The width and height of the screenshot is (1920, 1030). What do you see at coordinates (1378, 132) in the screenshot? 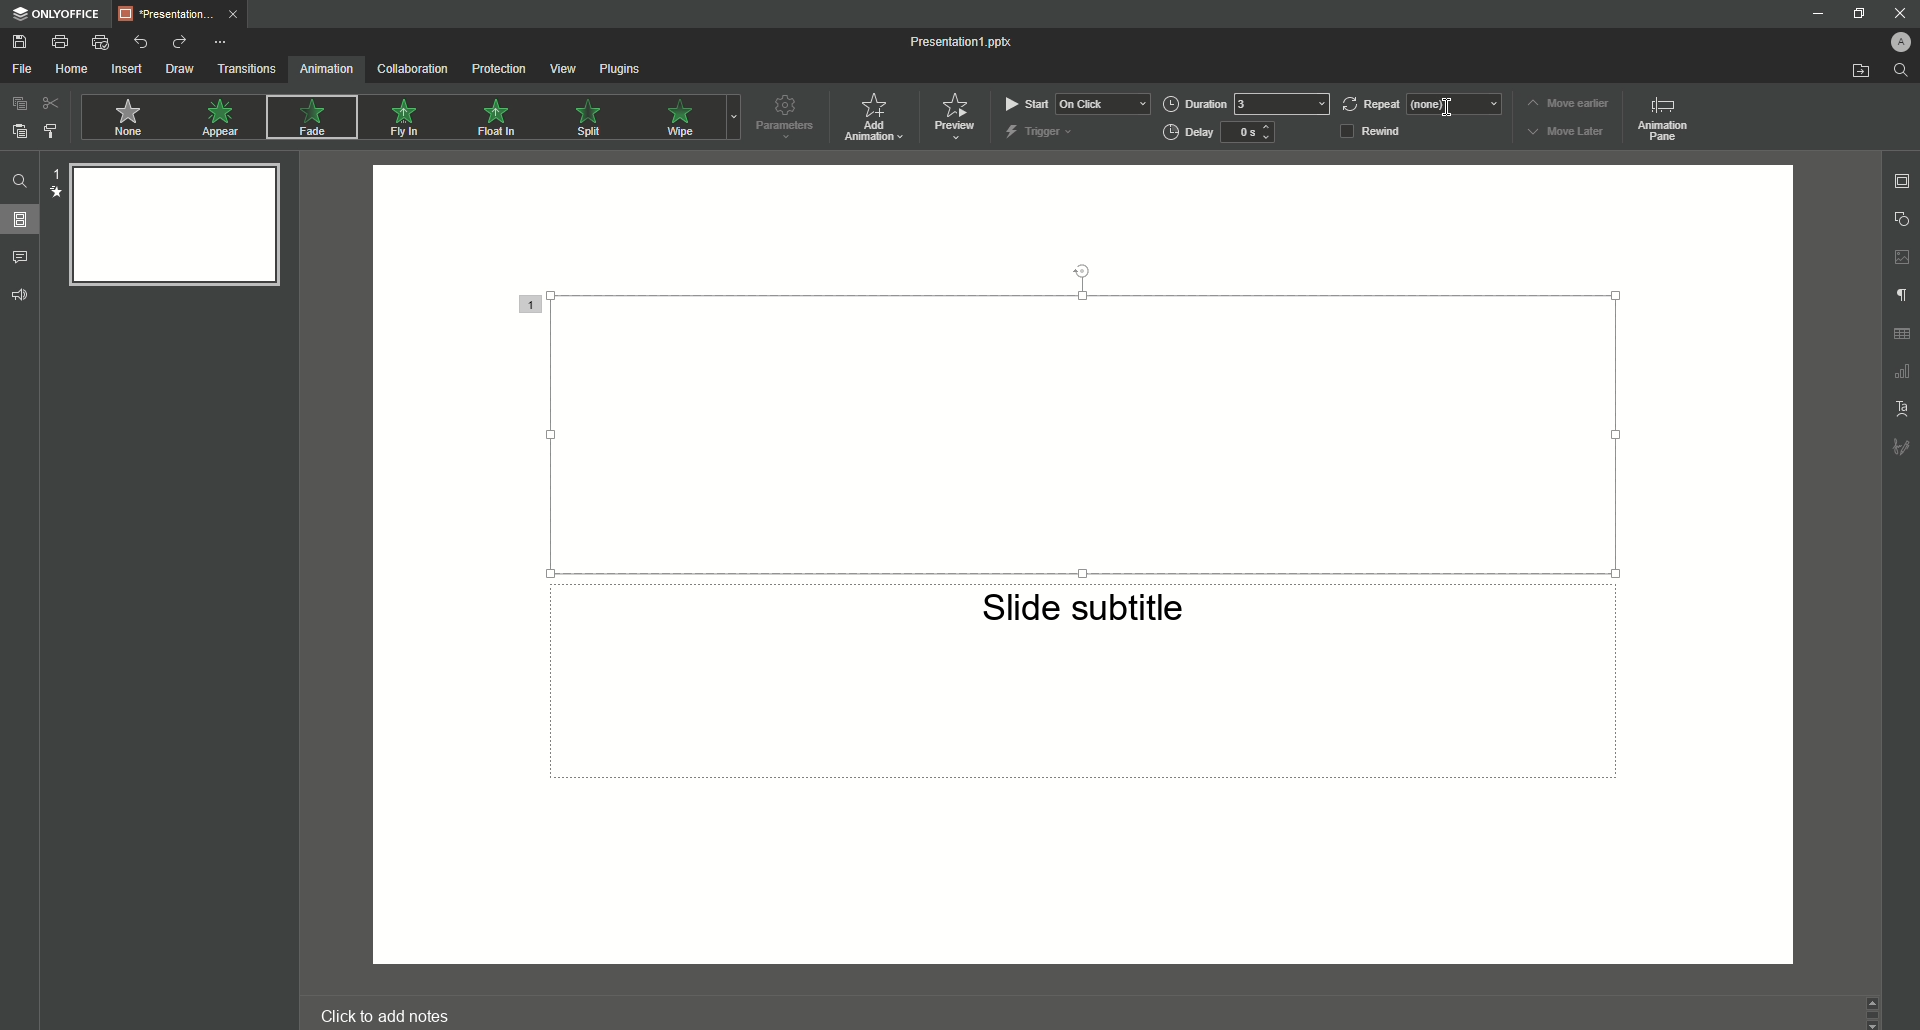
I see `Rewind` at bounding box center [1378, 132].